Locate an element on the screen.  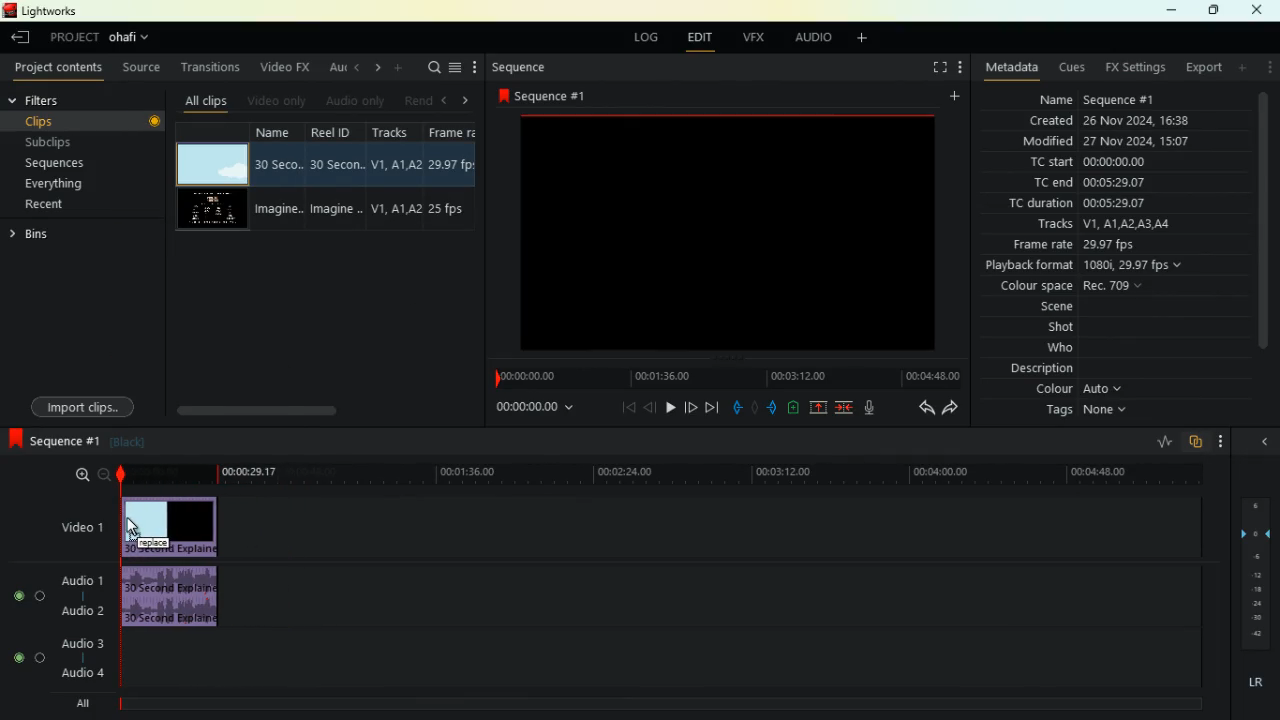
29.97 is located at coordinates (452, 164).